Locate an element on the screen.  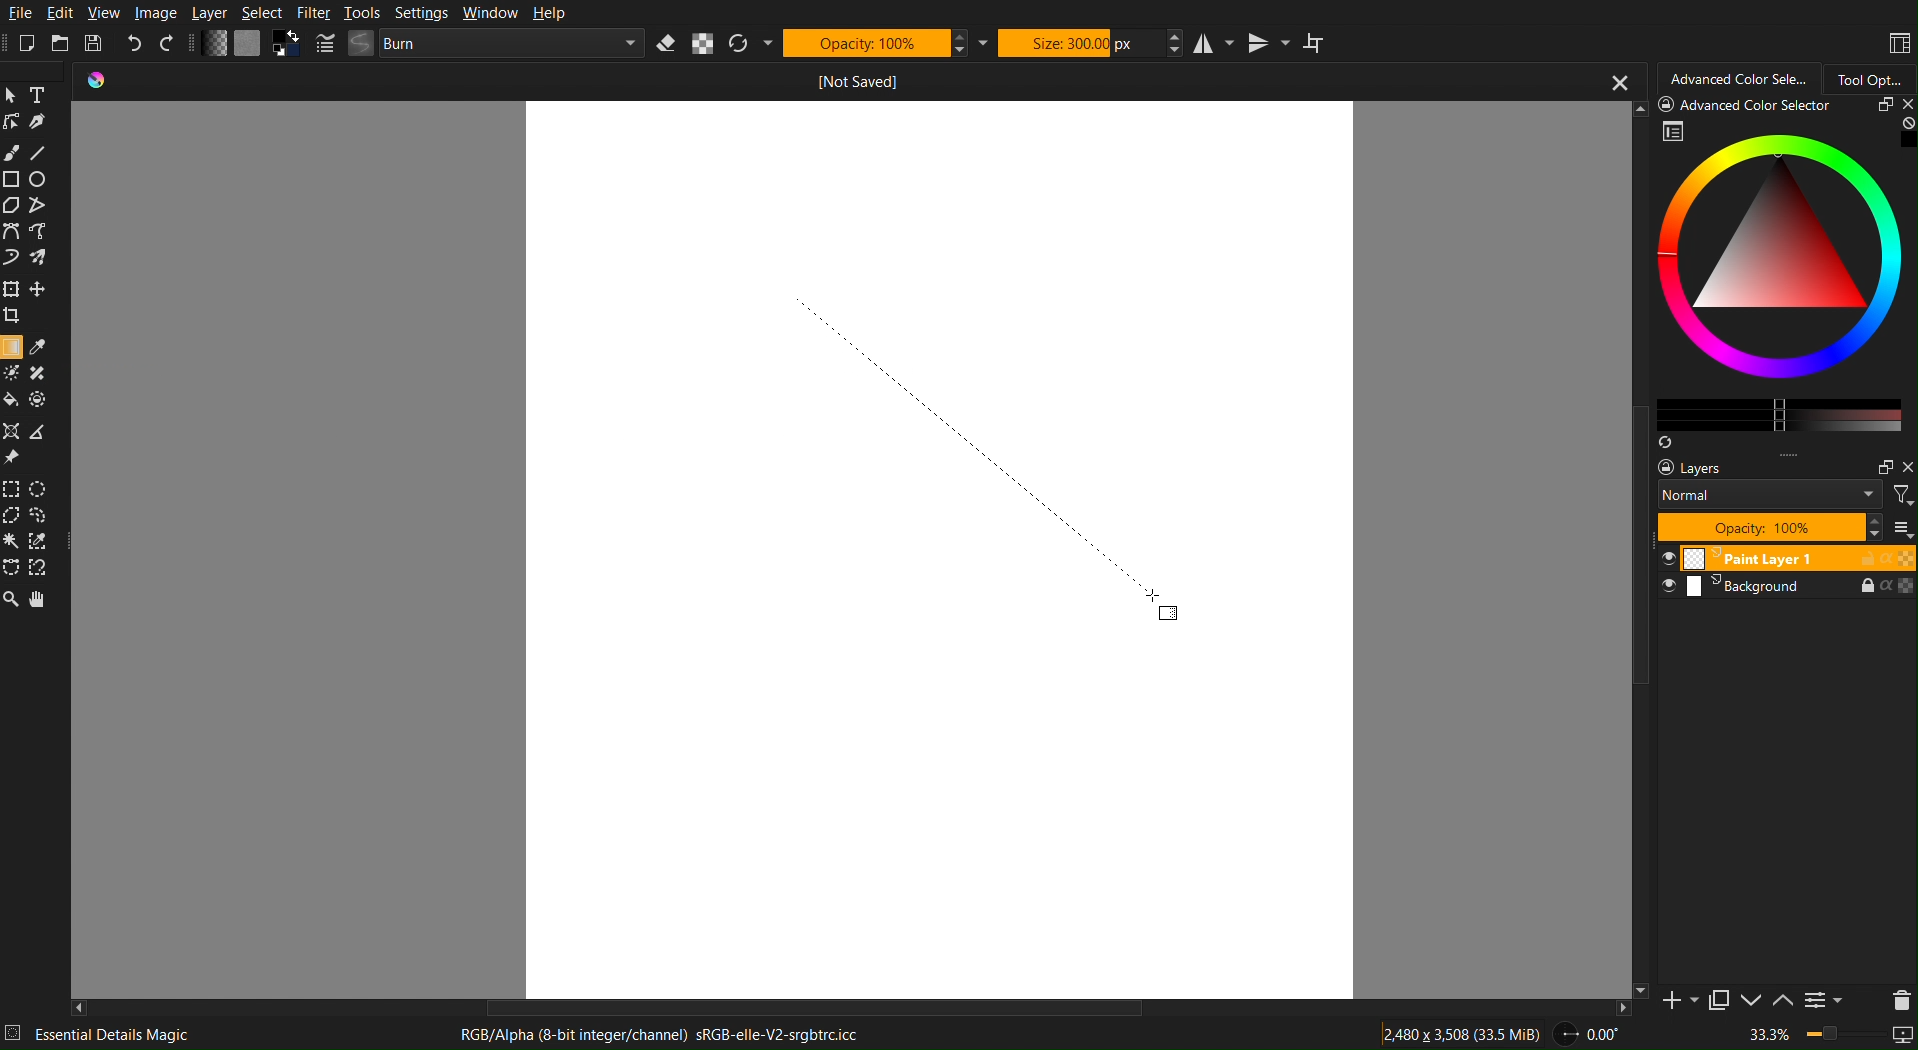
Linework is located at coordinates (13, 121).